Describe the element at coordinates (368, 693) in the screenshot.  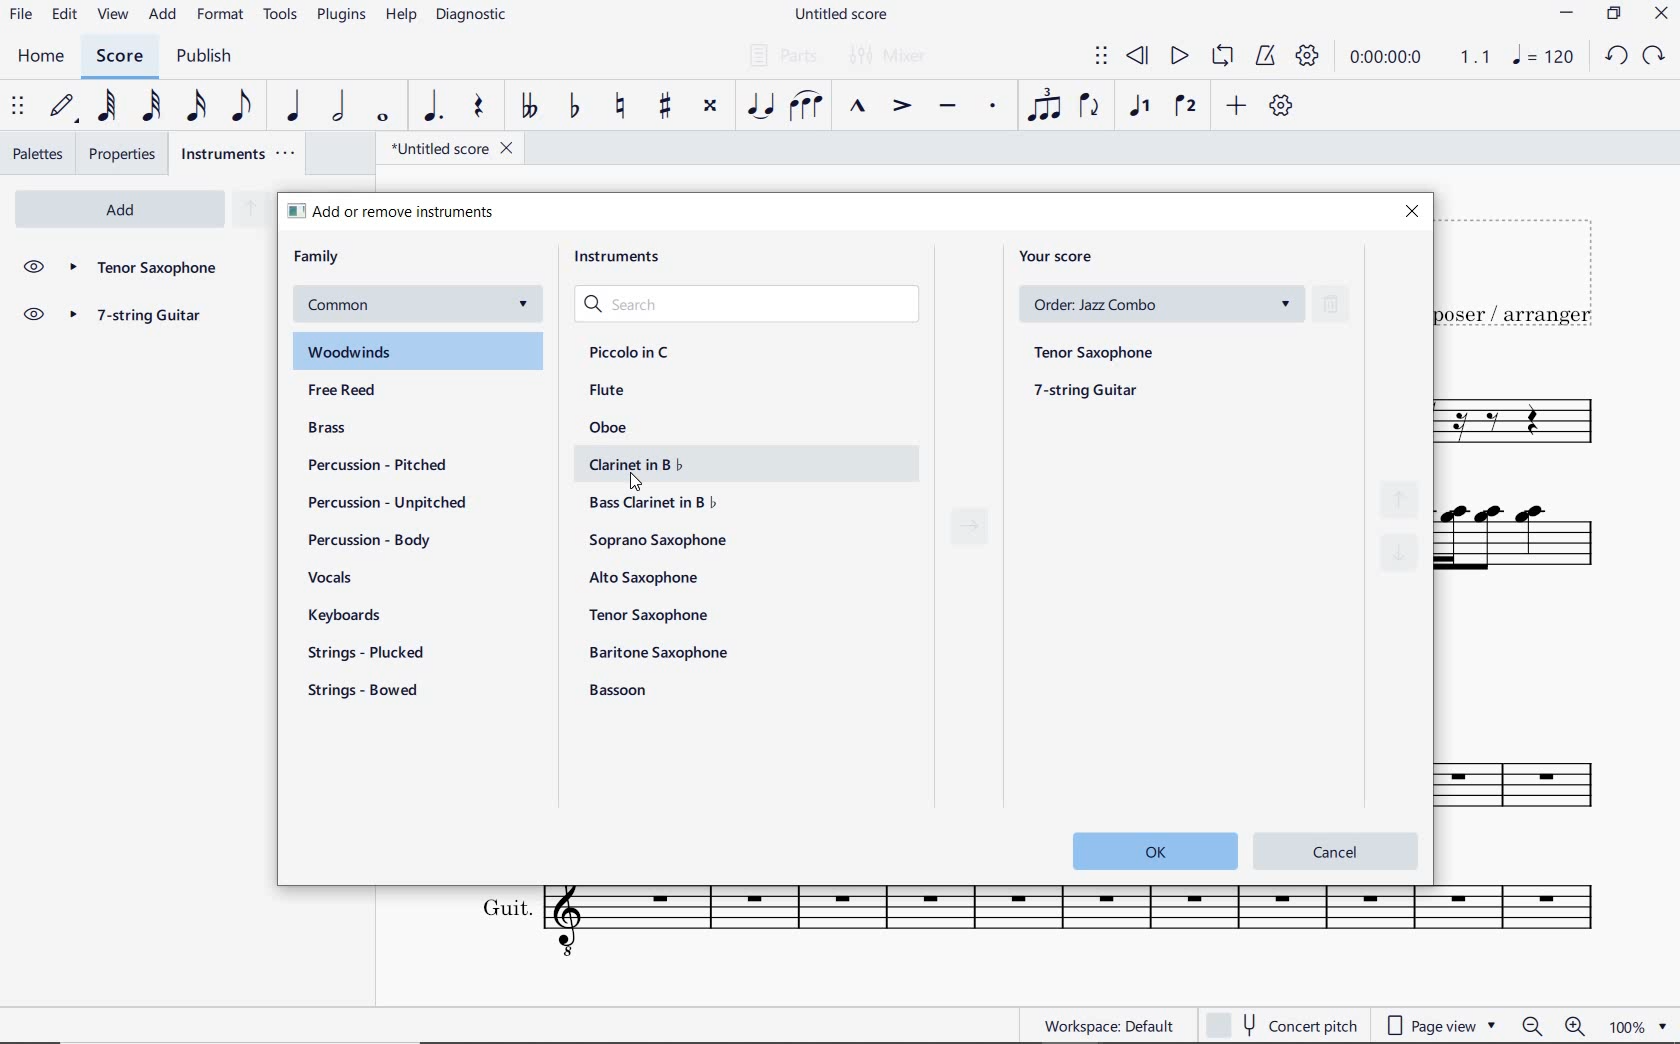
I see `strings - bowed` at that location.